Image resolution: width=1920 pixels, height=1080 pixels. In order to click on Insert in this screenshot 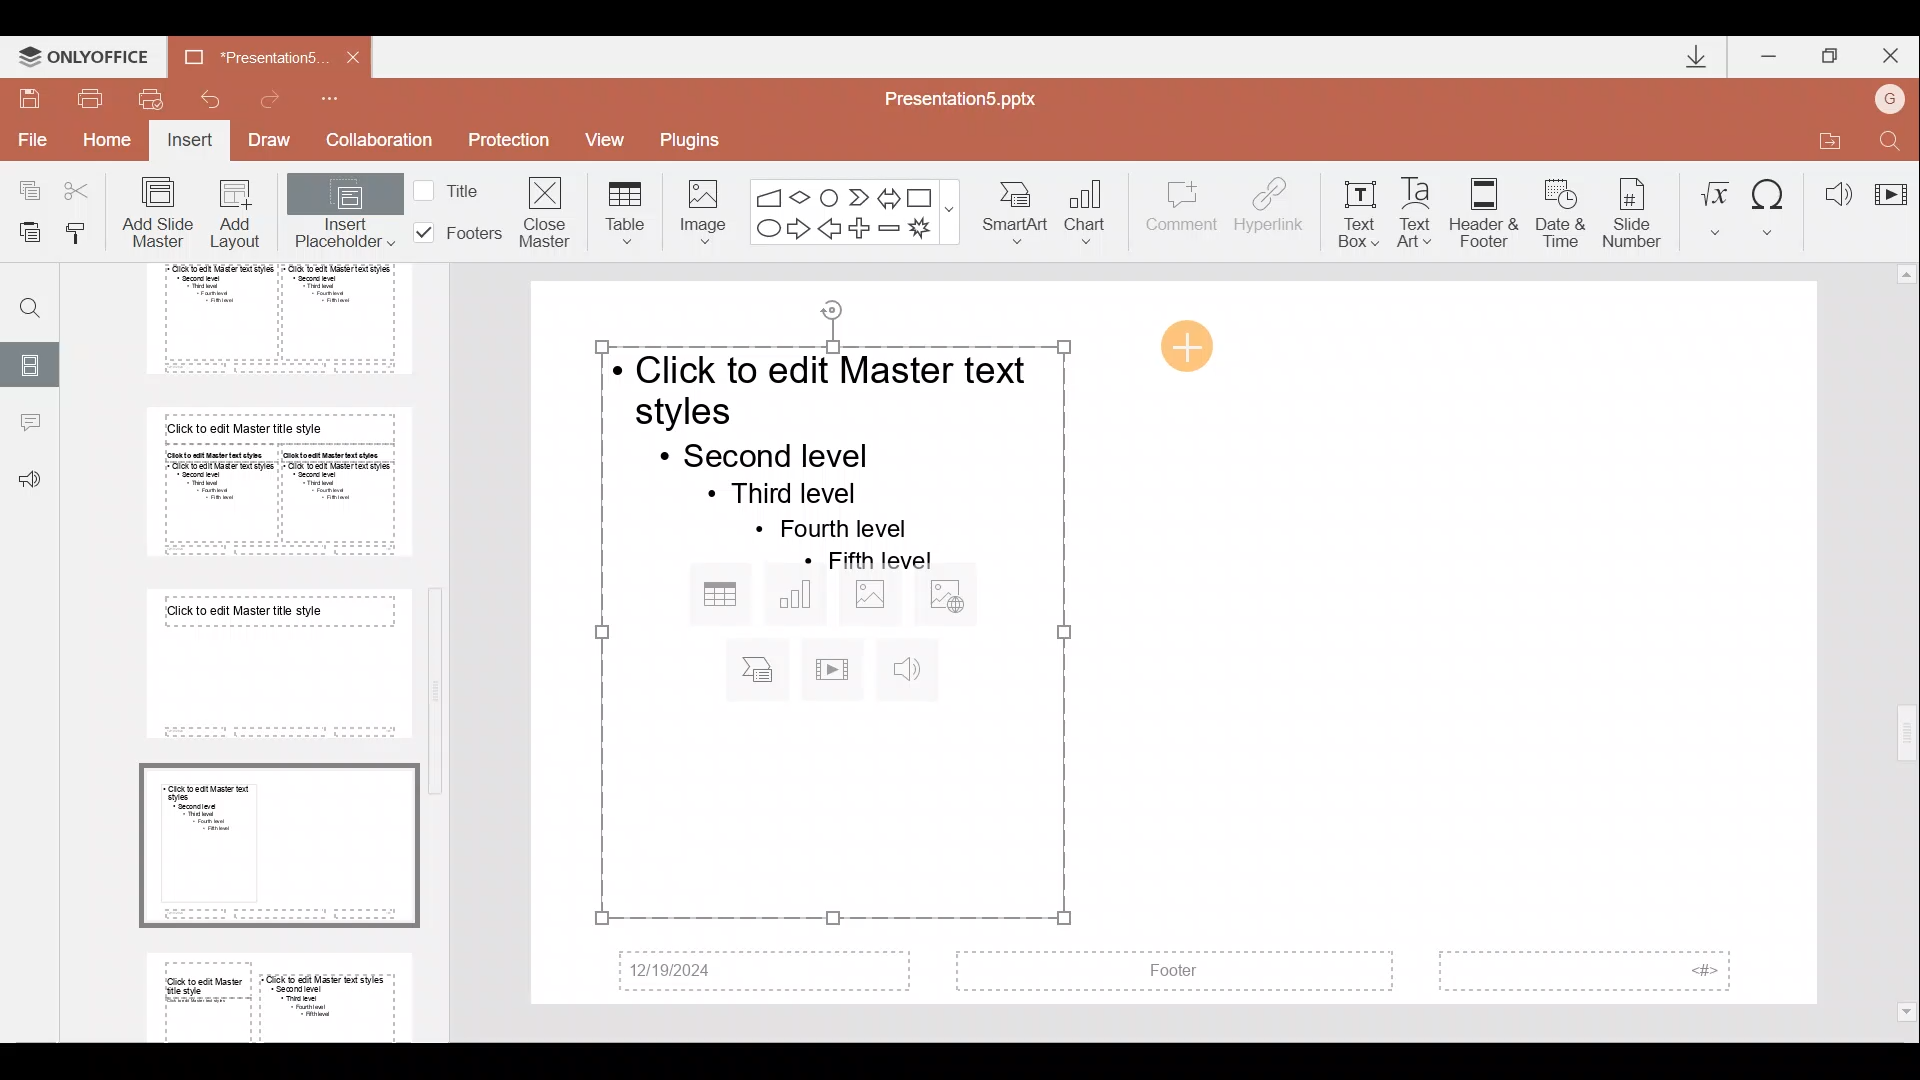, I will do `click(191, 142)`.